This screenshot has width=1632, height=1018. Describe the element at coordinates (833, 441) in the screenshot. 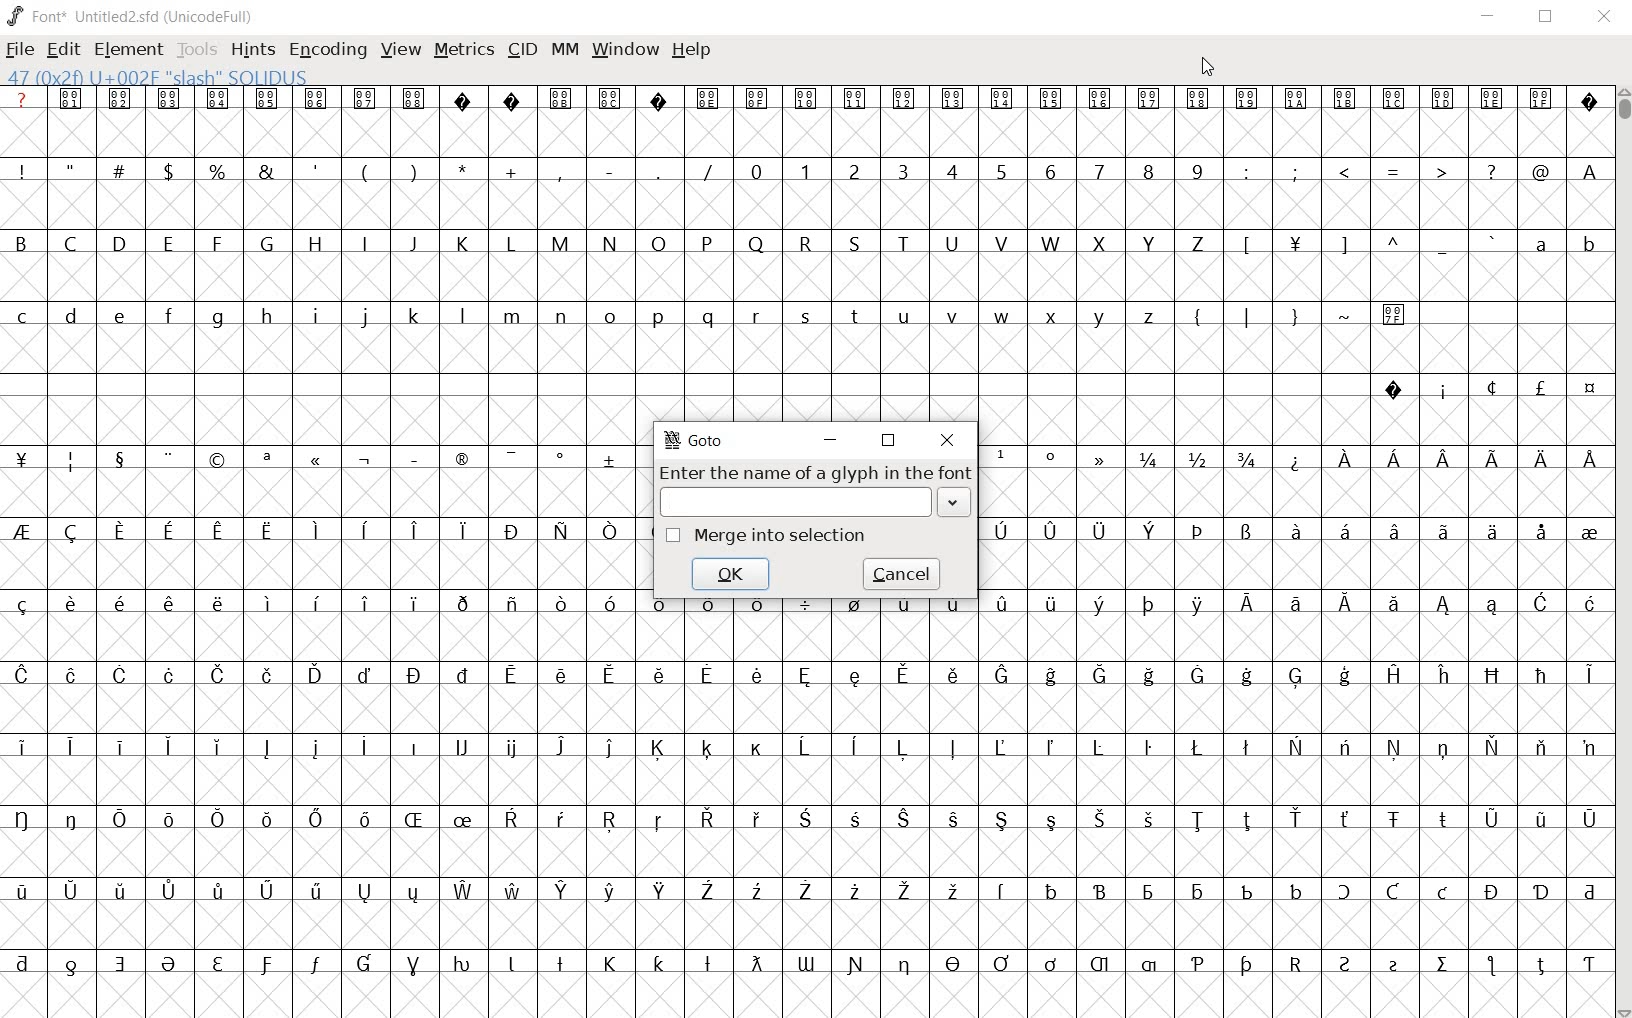

I see `minimize` at that location.